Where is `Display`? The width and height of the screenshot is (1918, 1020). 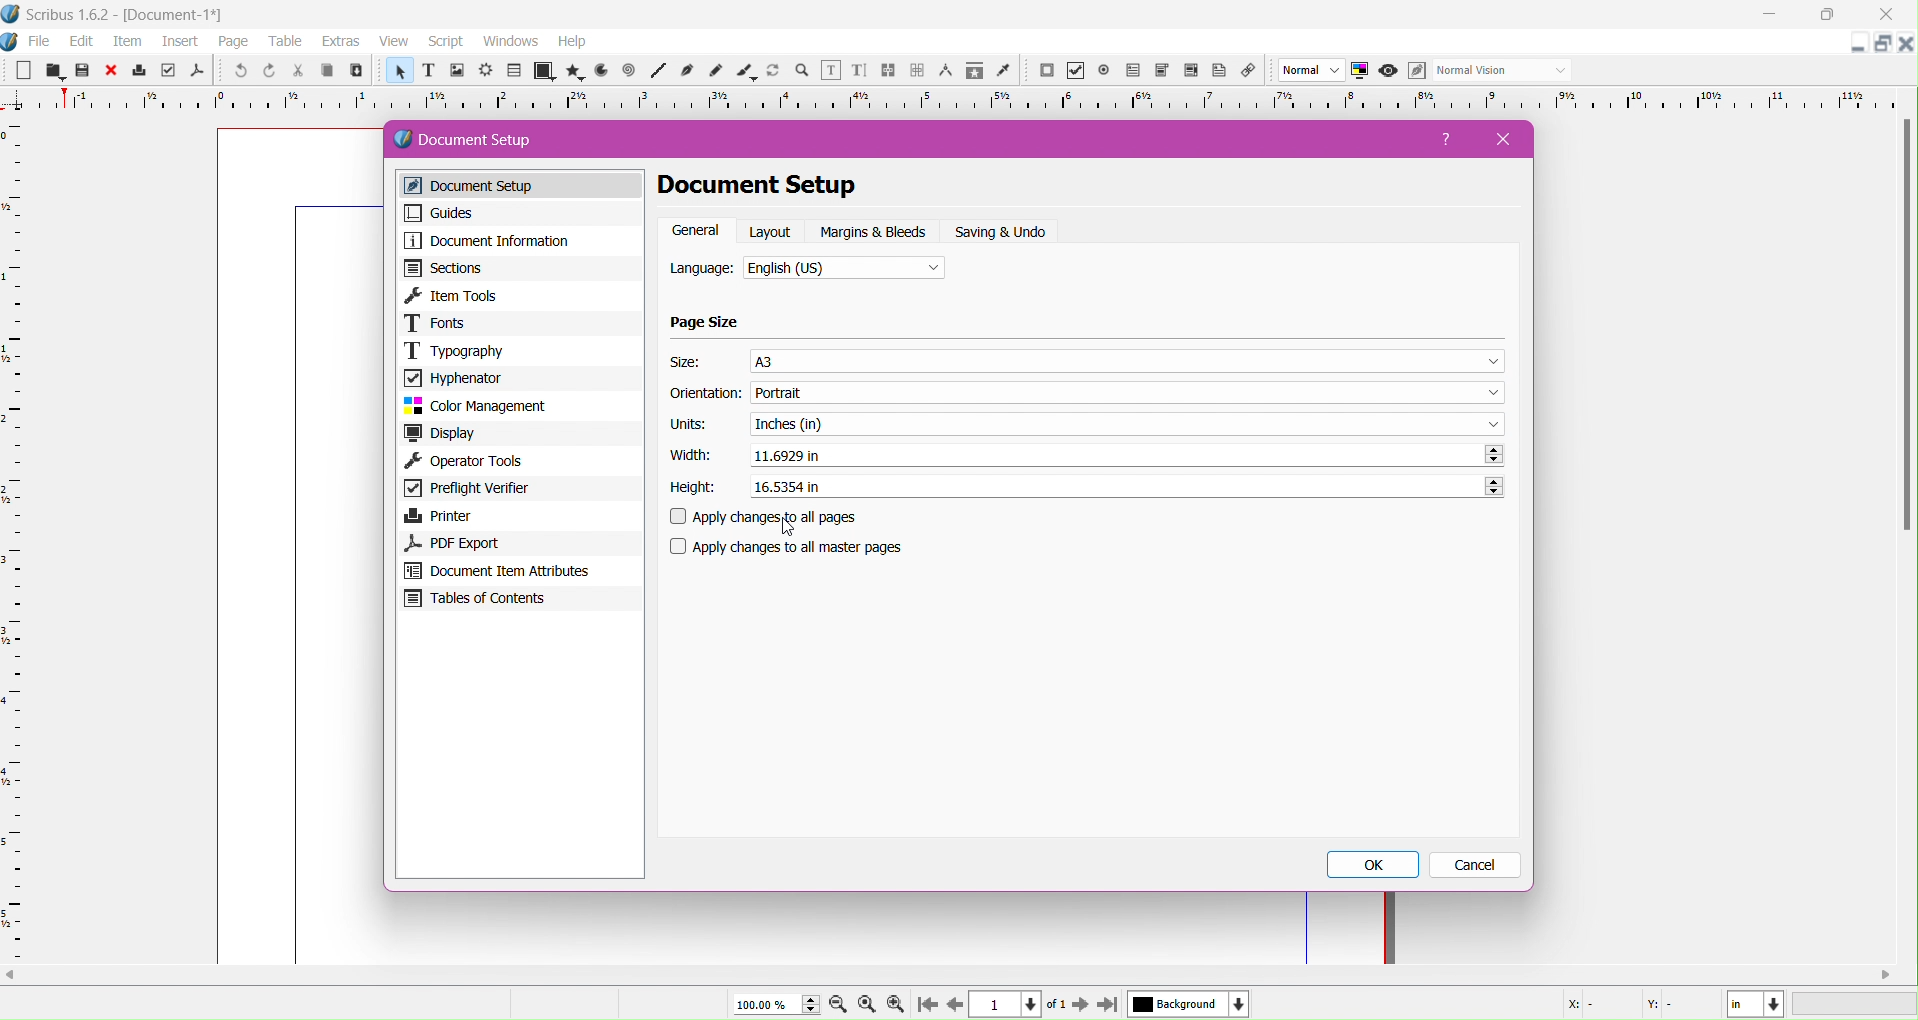 Display is located at coordinates (521, 434).